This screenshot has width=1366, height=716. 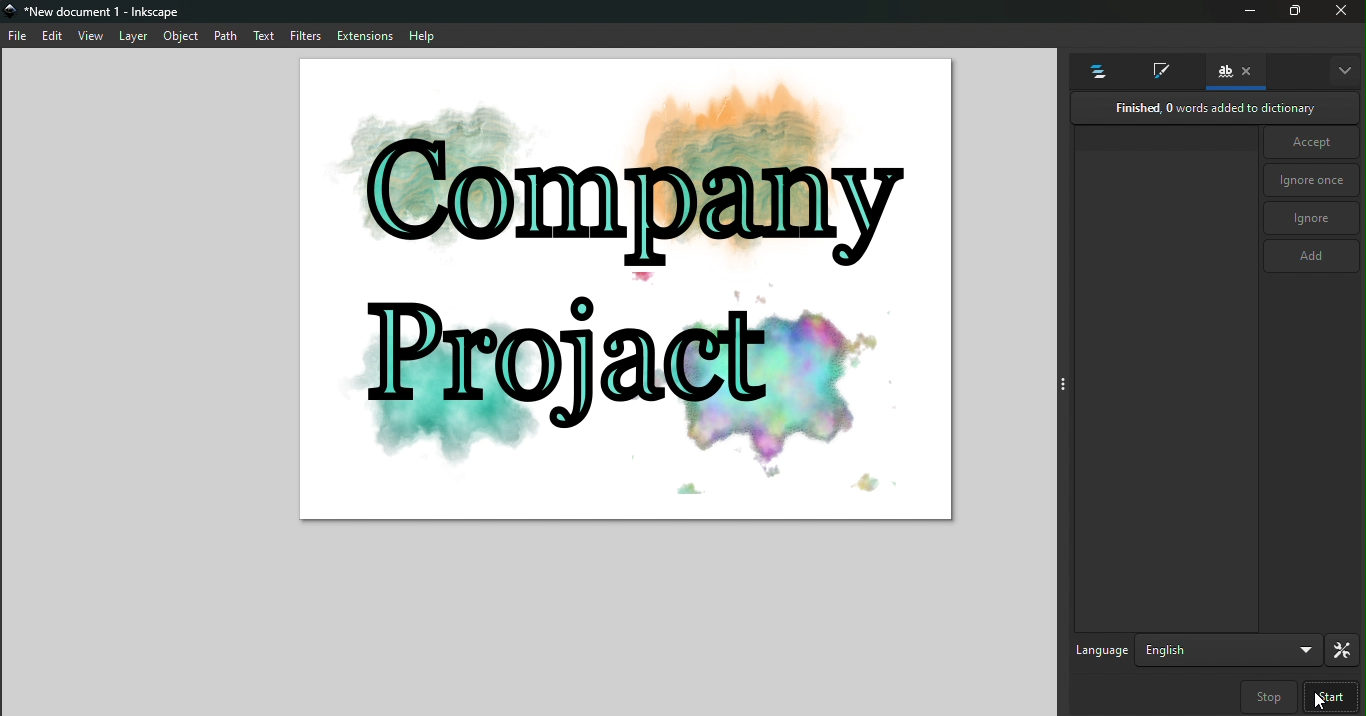 I want to click on filters, so click(x=306, y=36).